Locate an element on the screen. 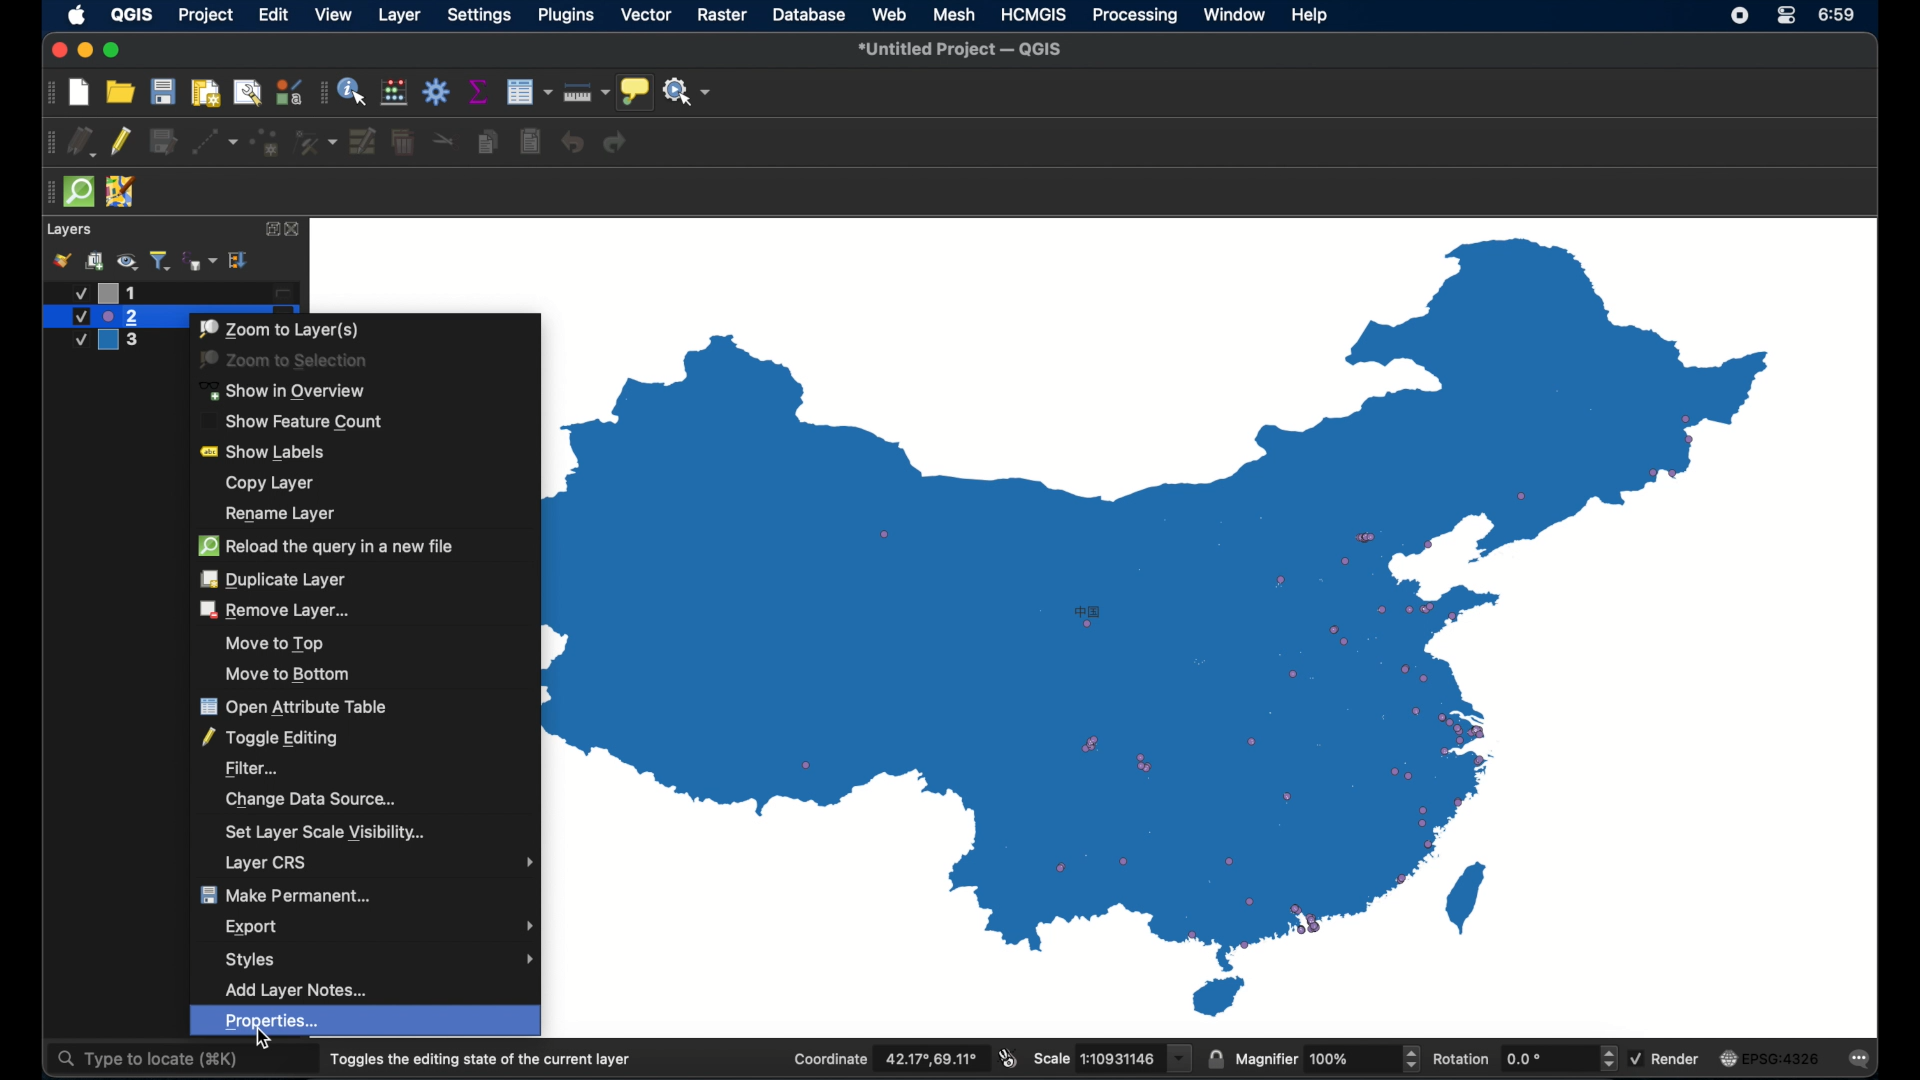  toggles the  dining state of the current layer is located at coordinates (481, 1059).